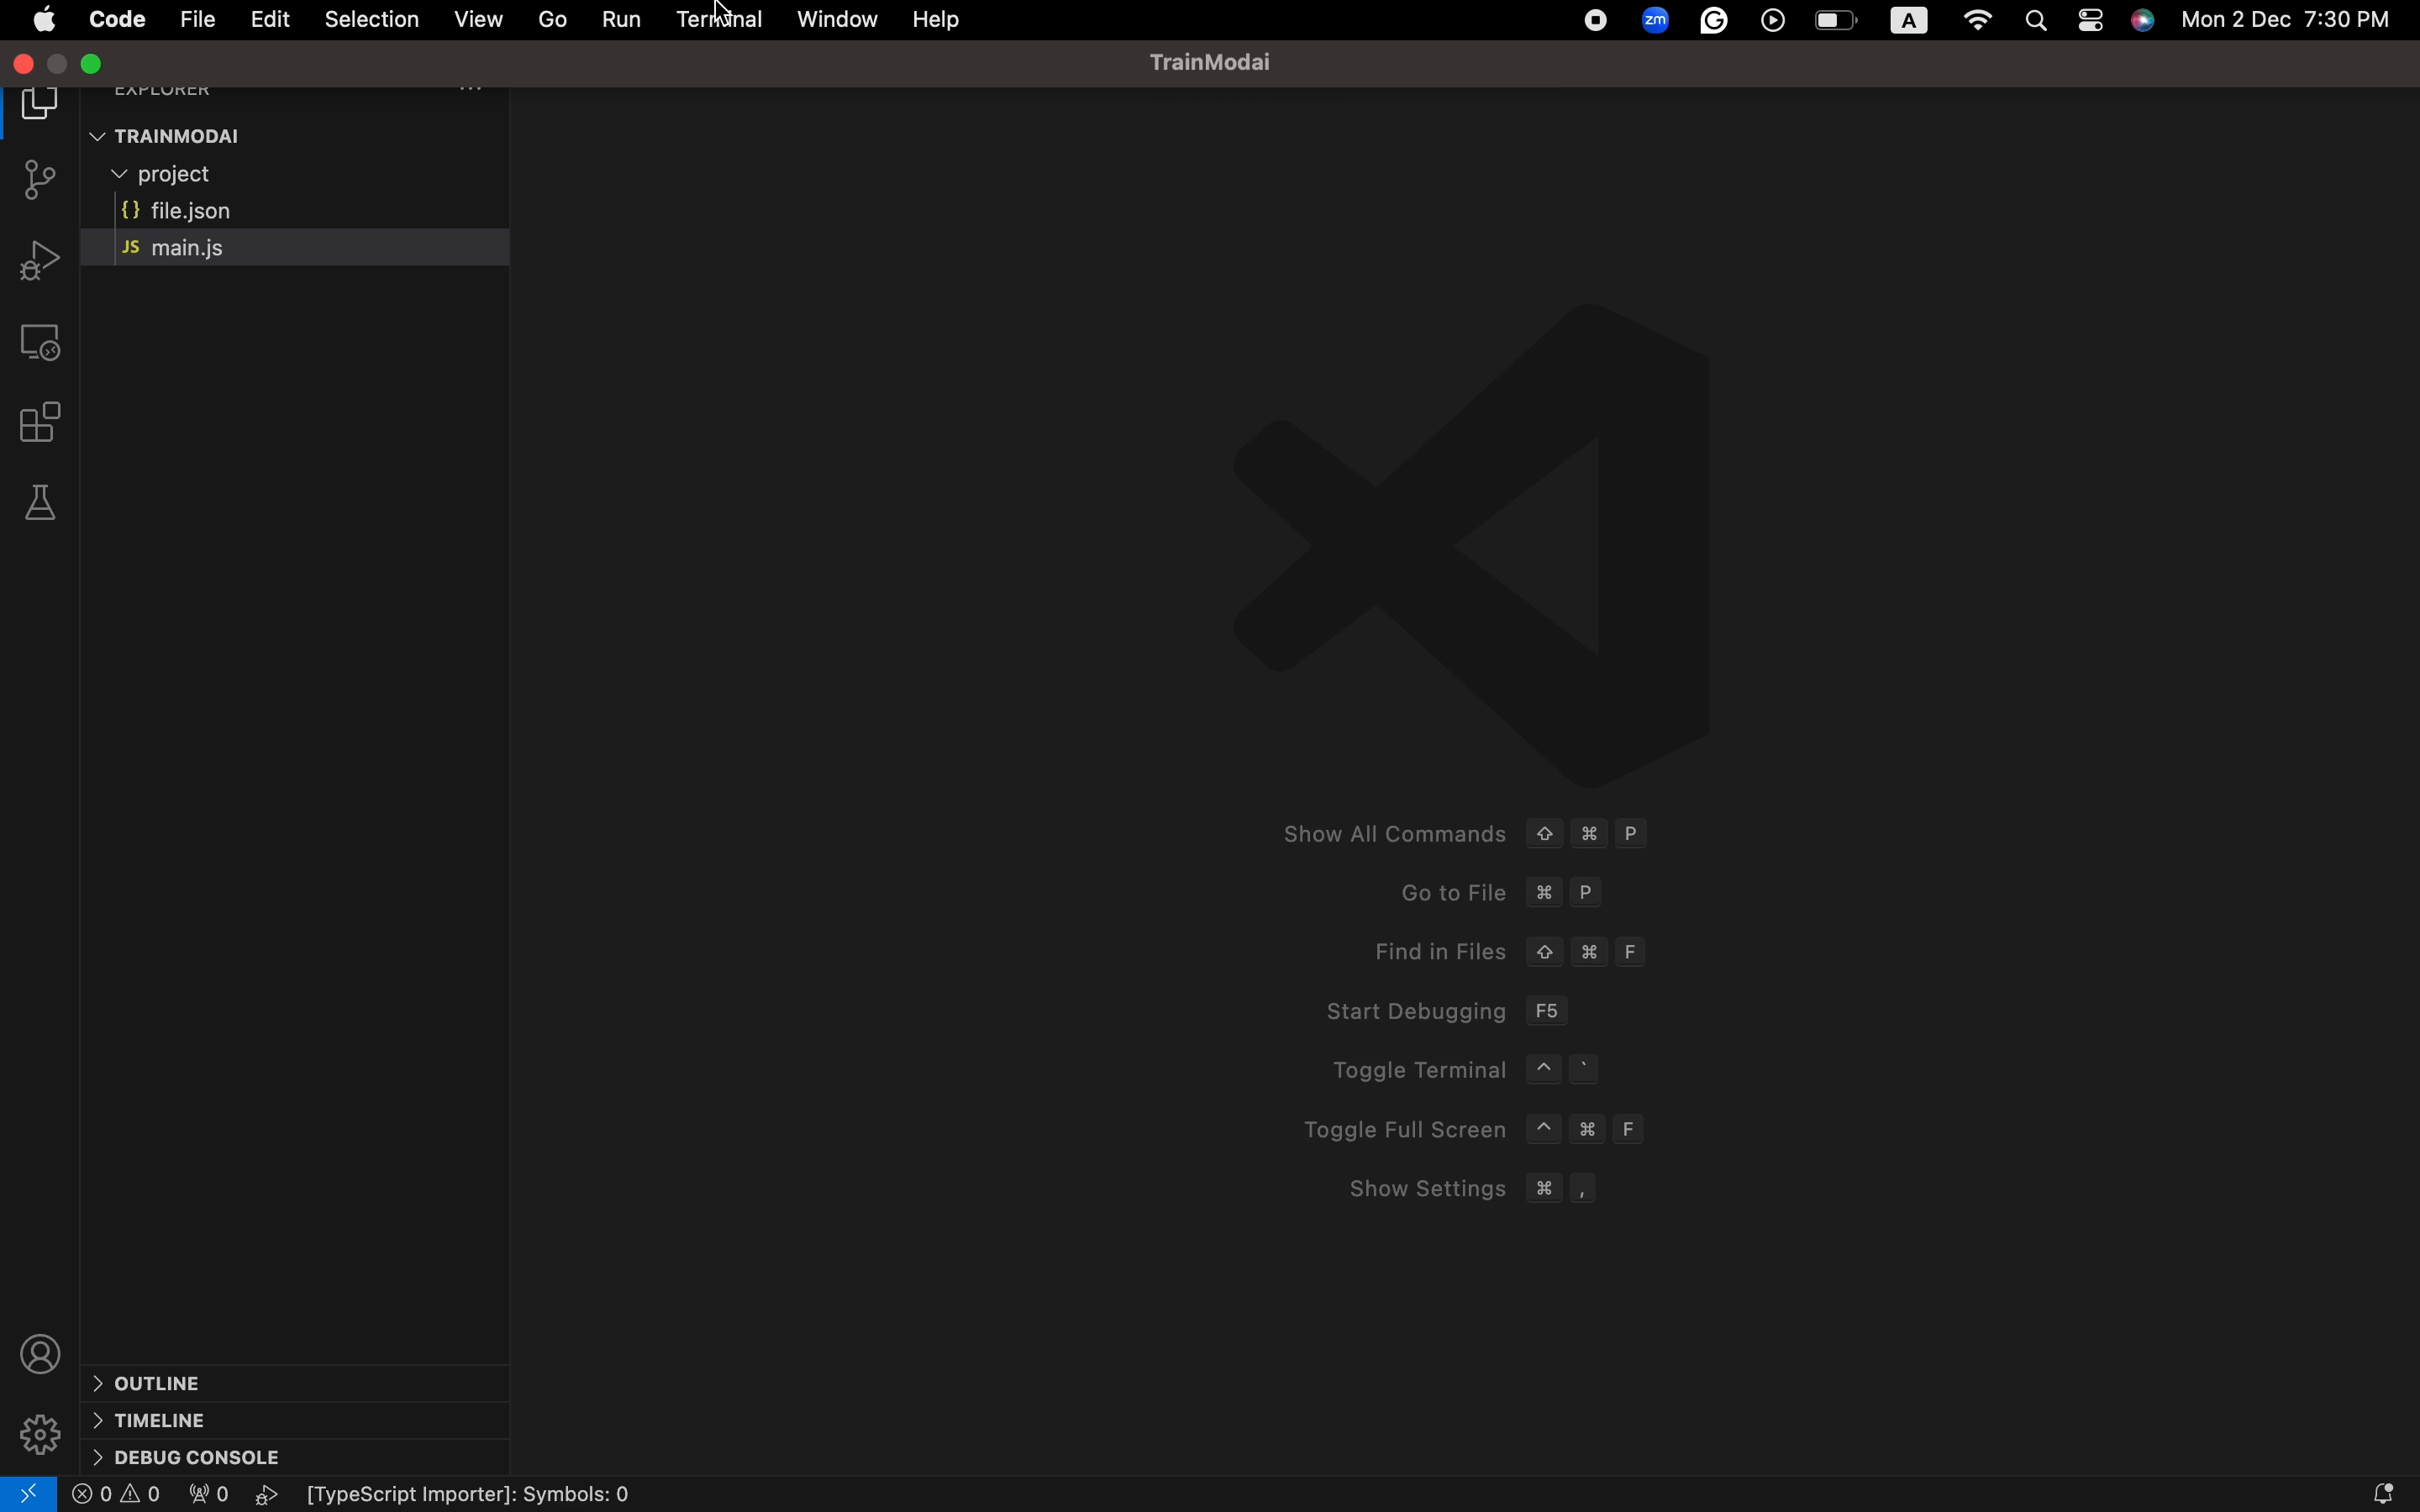 The height and width of the screenshot is (1512, 2420). Describe the element at coordinates (308, 134) in the screenshot. I see `Trainmodai` at that location.